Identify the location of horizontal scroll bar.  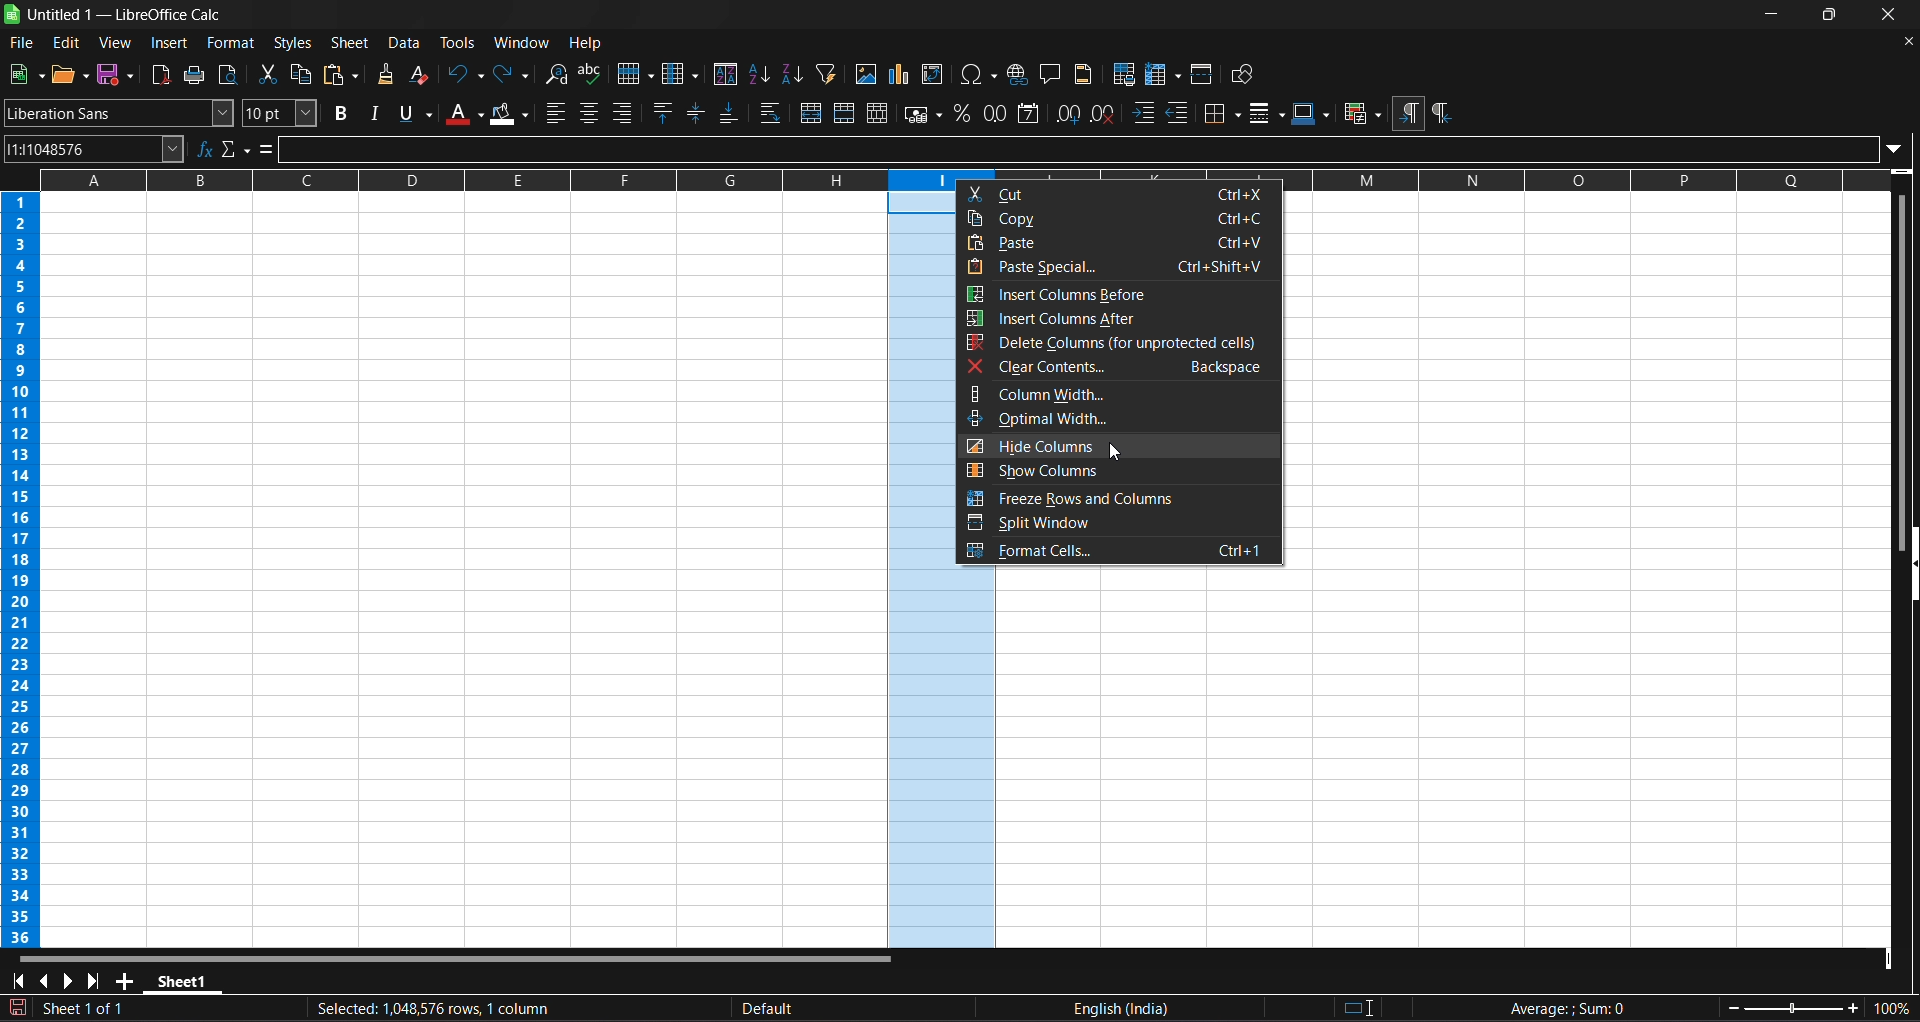
(449, 956).